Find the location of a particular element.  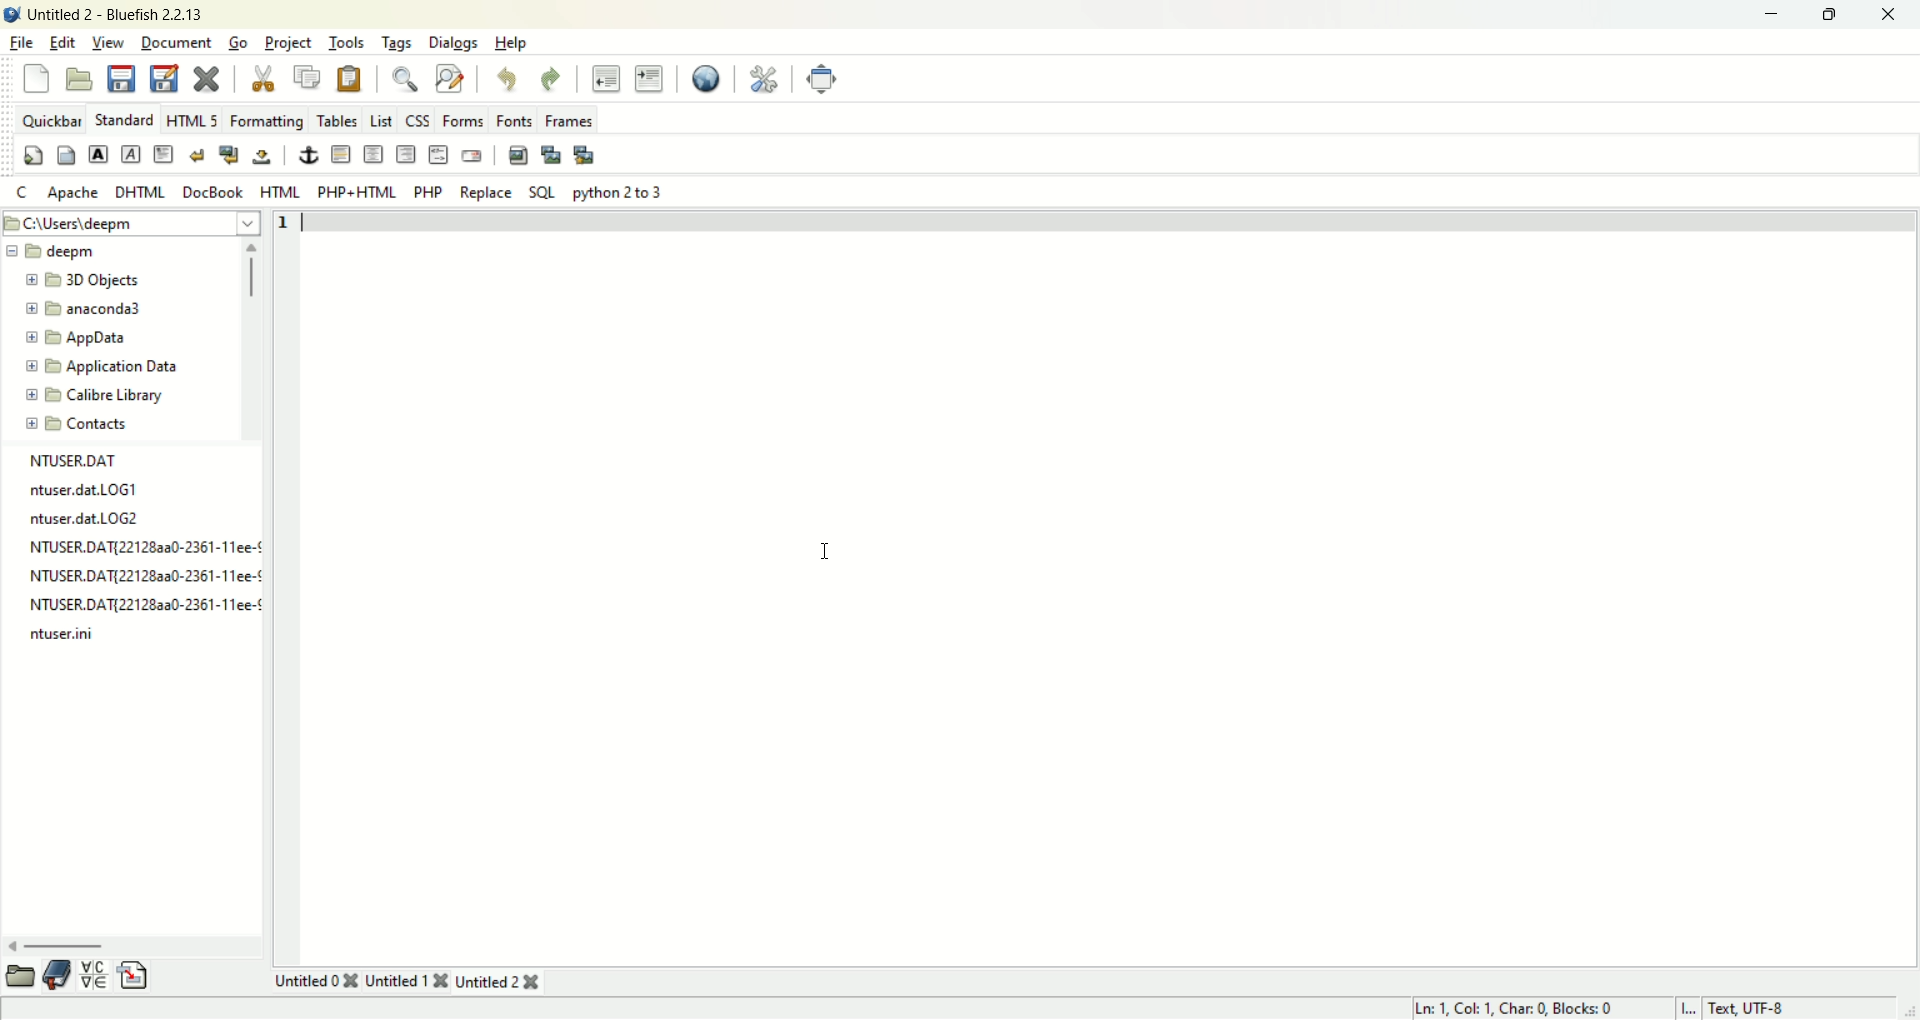

edit preferences is located at coordinates (765, 76).